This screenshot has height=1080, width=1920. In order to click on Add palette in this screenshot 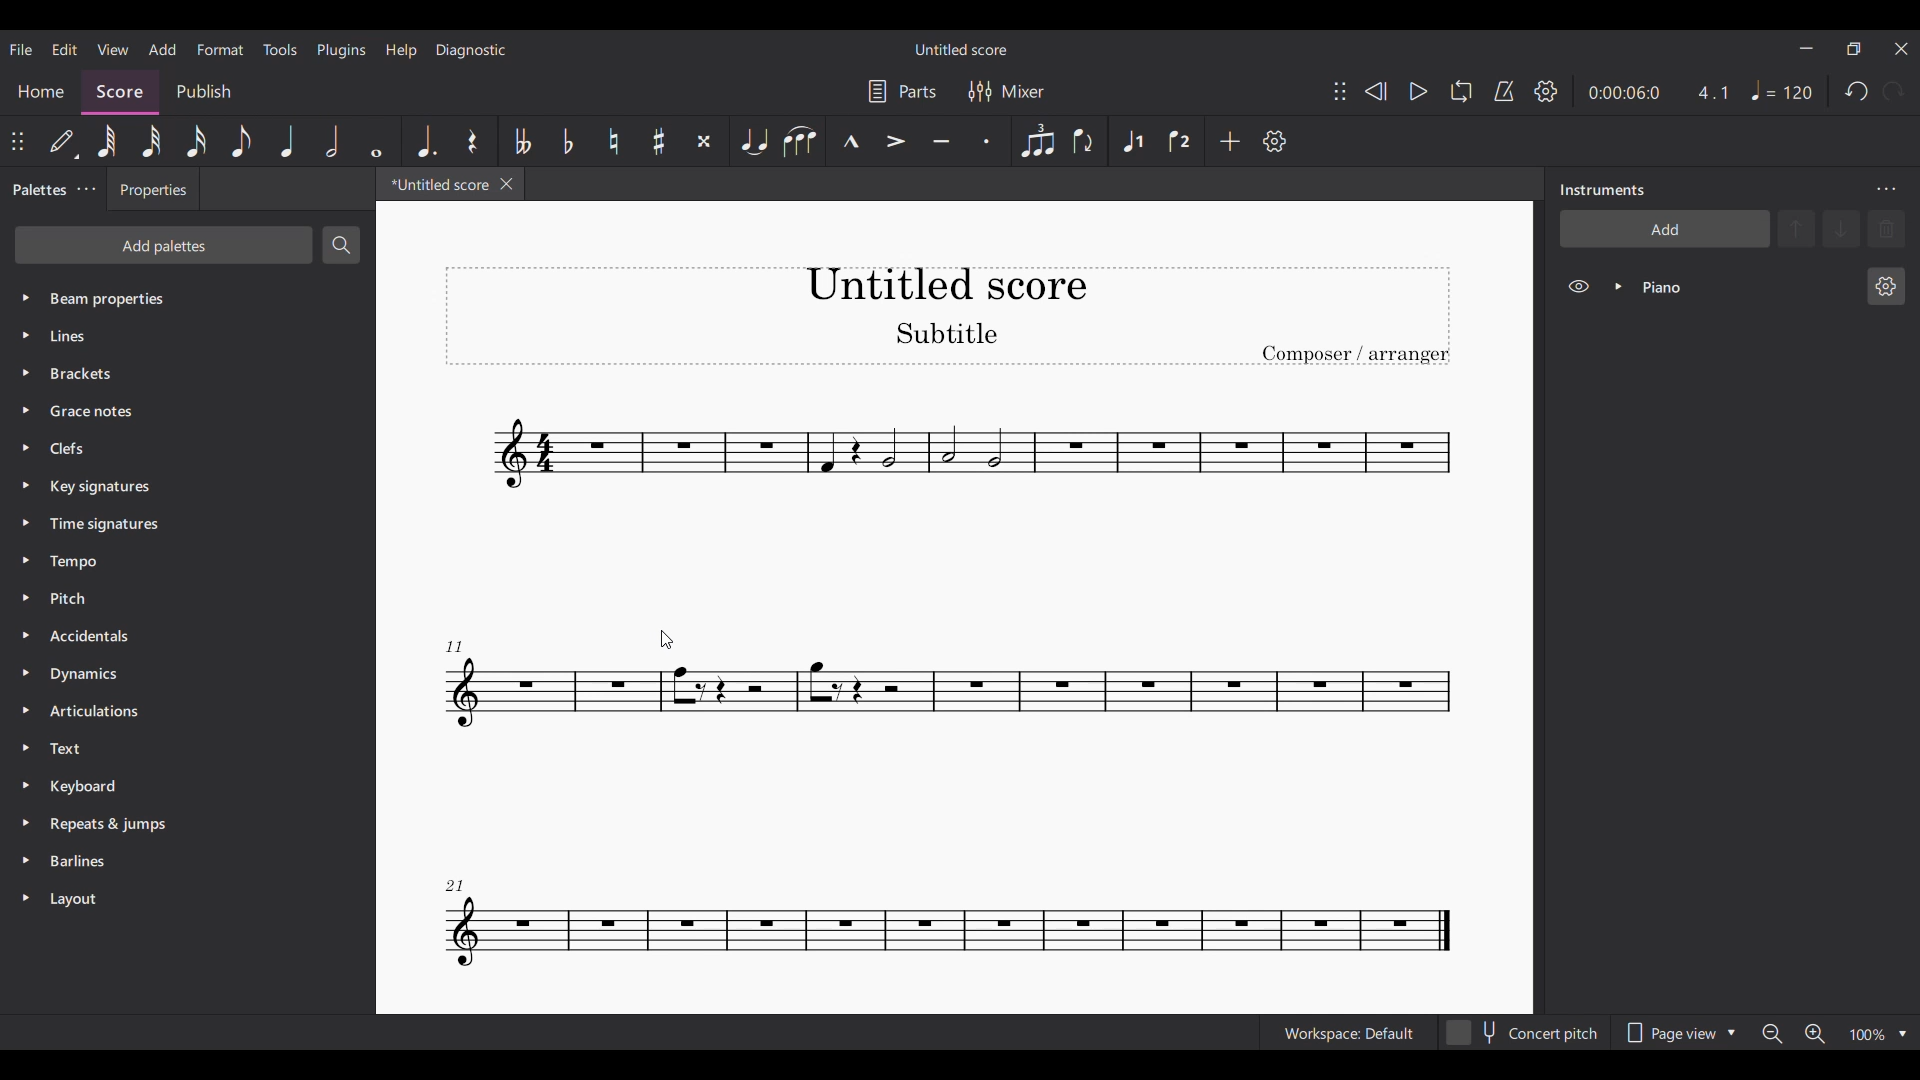, I will do `click(163, 245)`.